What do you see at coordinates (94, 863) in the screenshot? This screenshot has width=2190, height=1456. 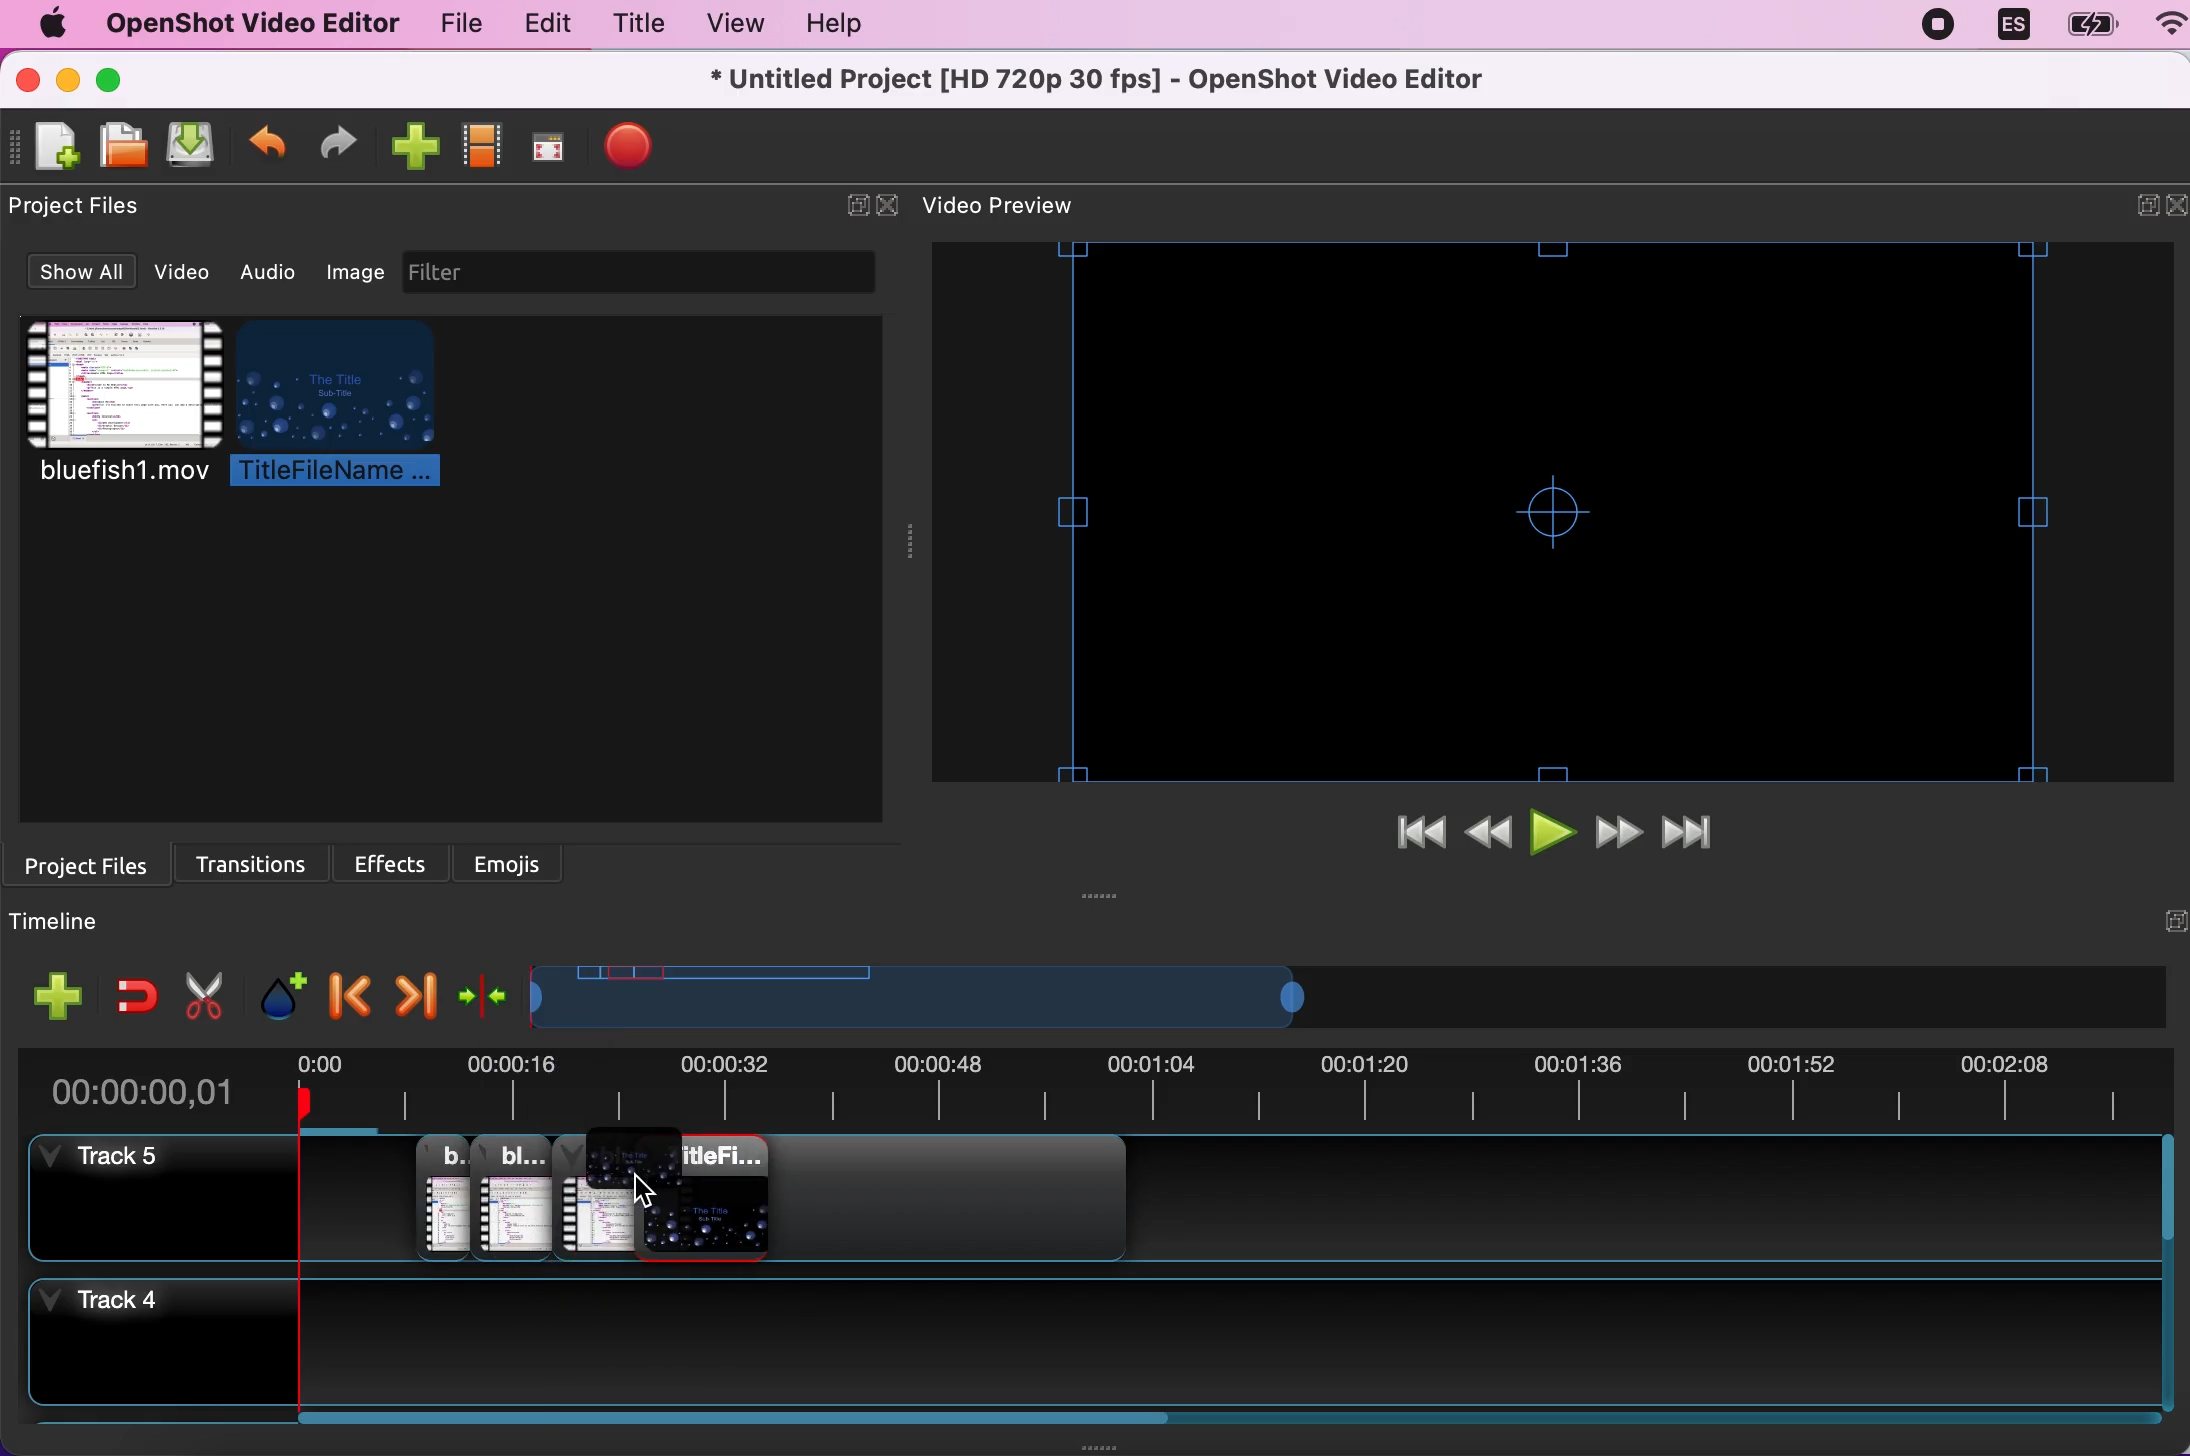 I see `project files` at bounding box center [94, 863].